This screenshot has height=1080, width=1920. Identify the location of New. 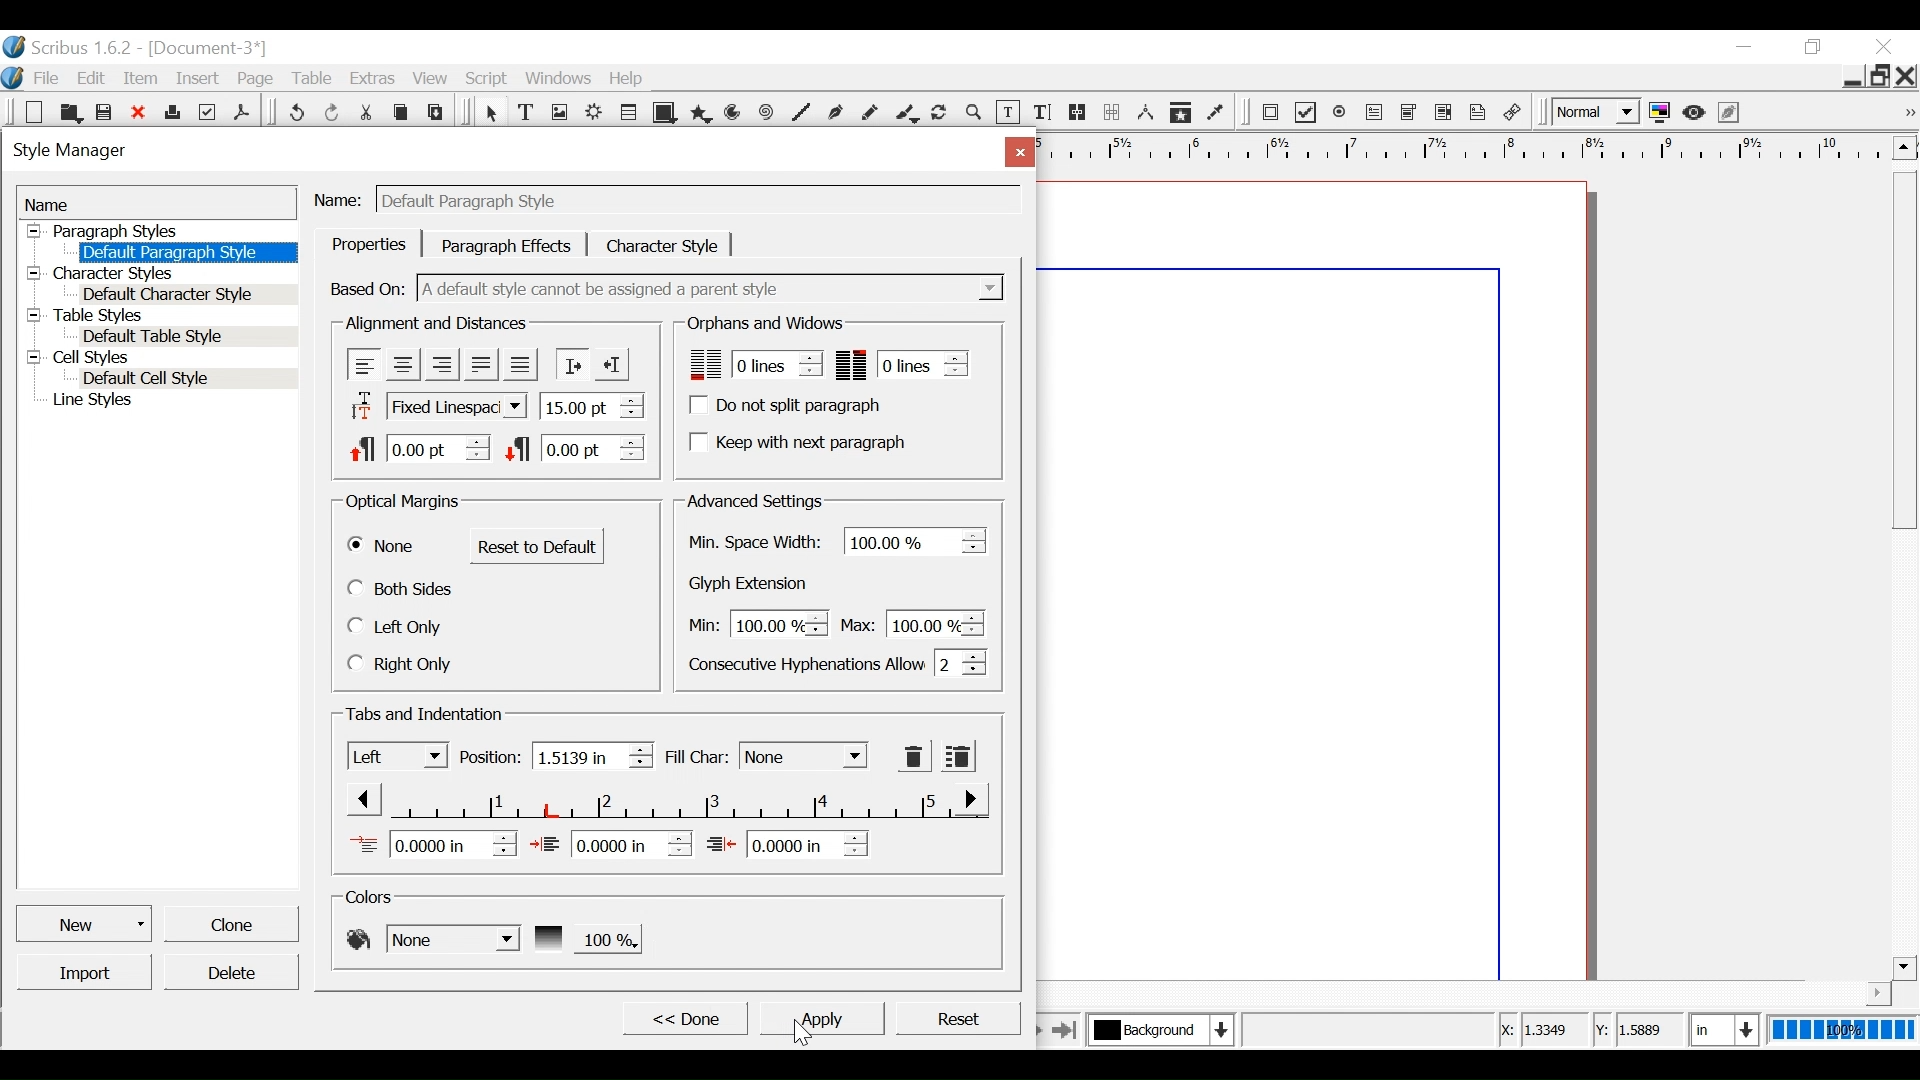
(35, 112).